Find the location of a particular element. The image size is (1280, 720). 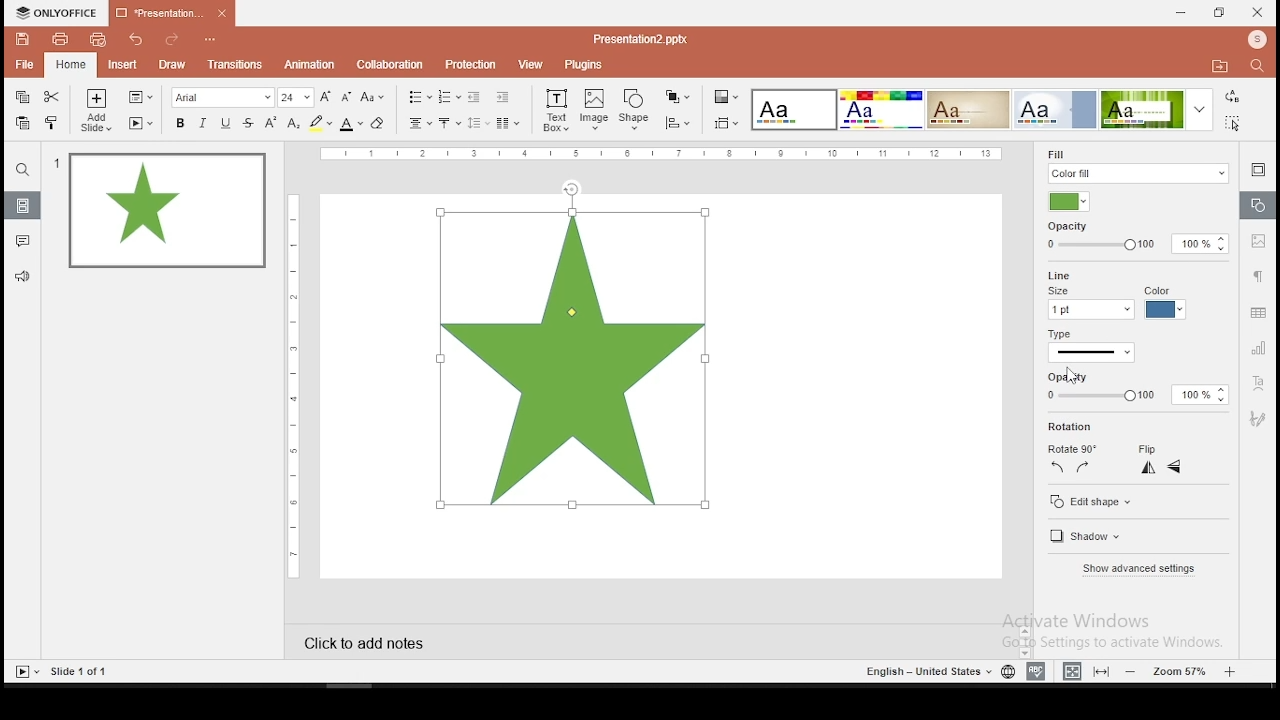

font size is located at coordinates (297, 97).